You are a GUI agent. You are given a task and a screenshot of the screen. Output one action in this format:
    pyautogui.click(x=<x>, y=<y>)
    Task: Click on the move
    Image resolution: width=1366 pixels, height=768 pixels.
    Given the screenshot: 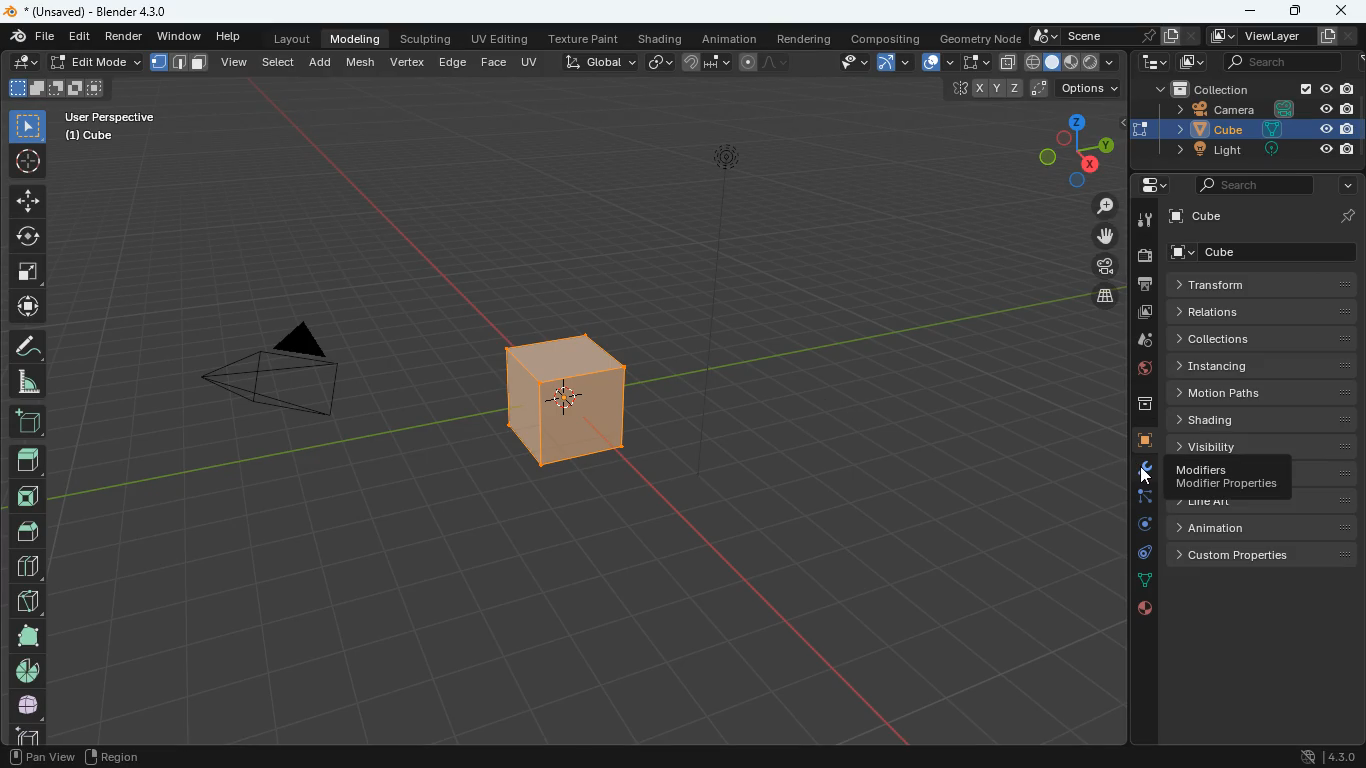 What is the action you would take?
    pyautogui.click(x=27, y=200)
    